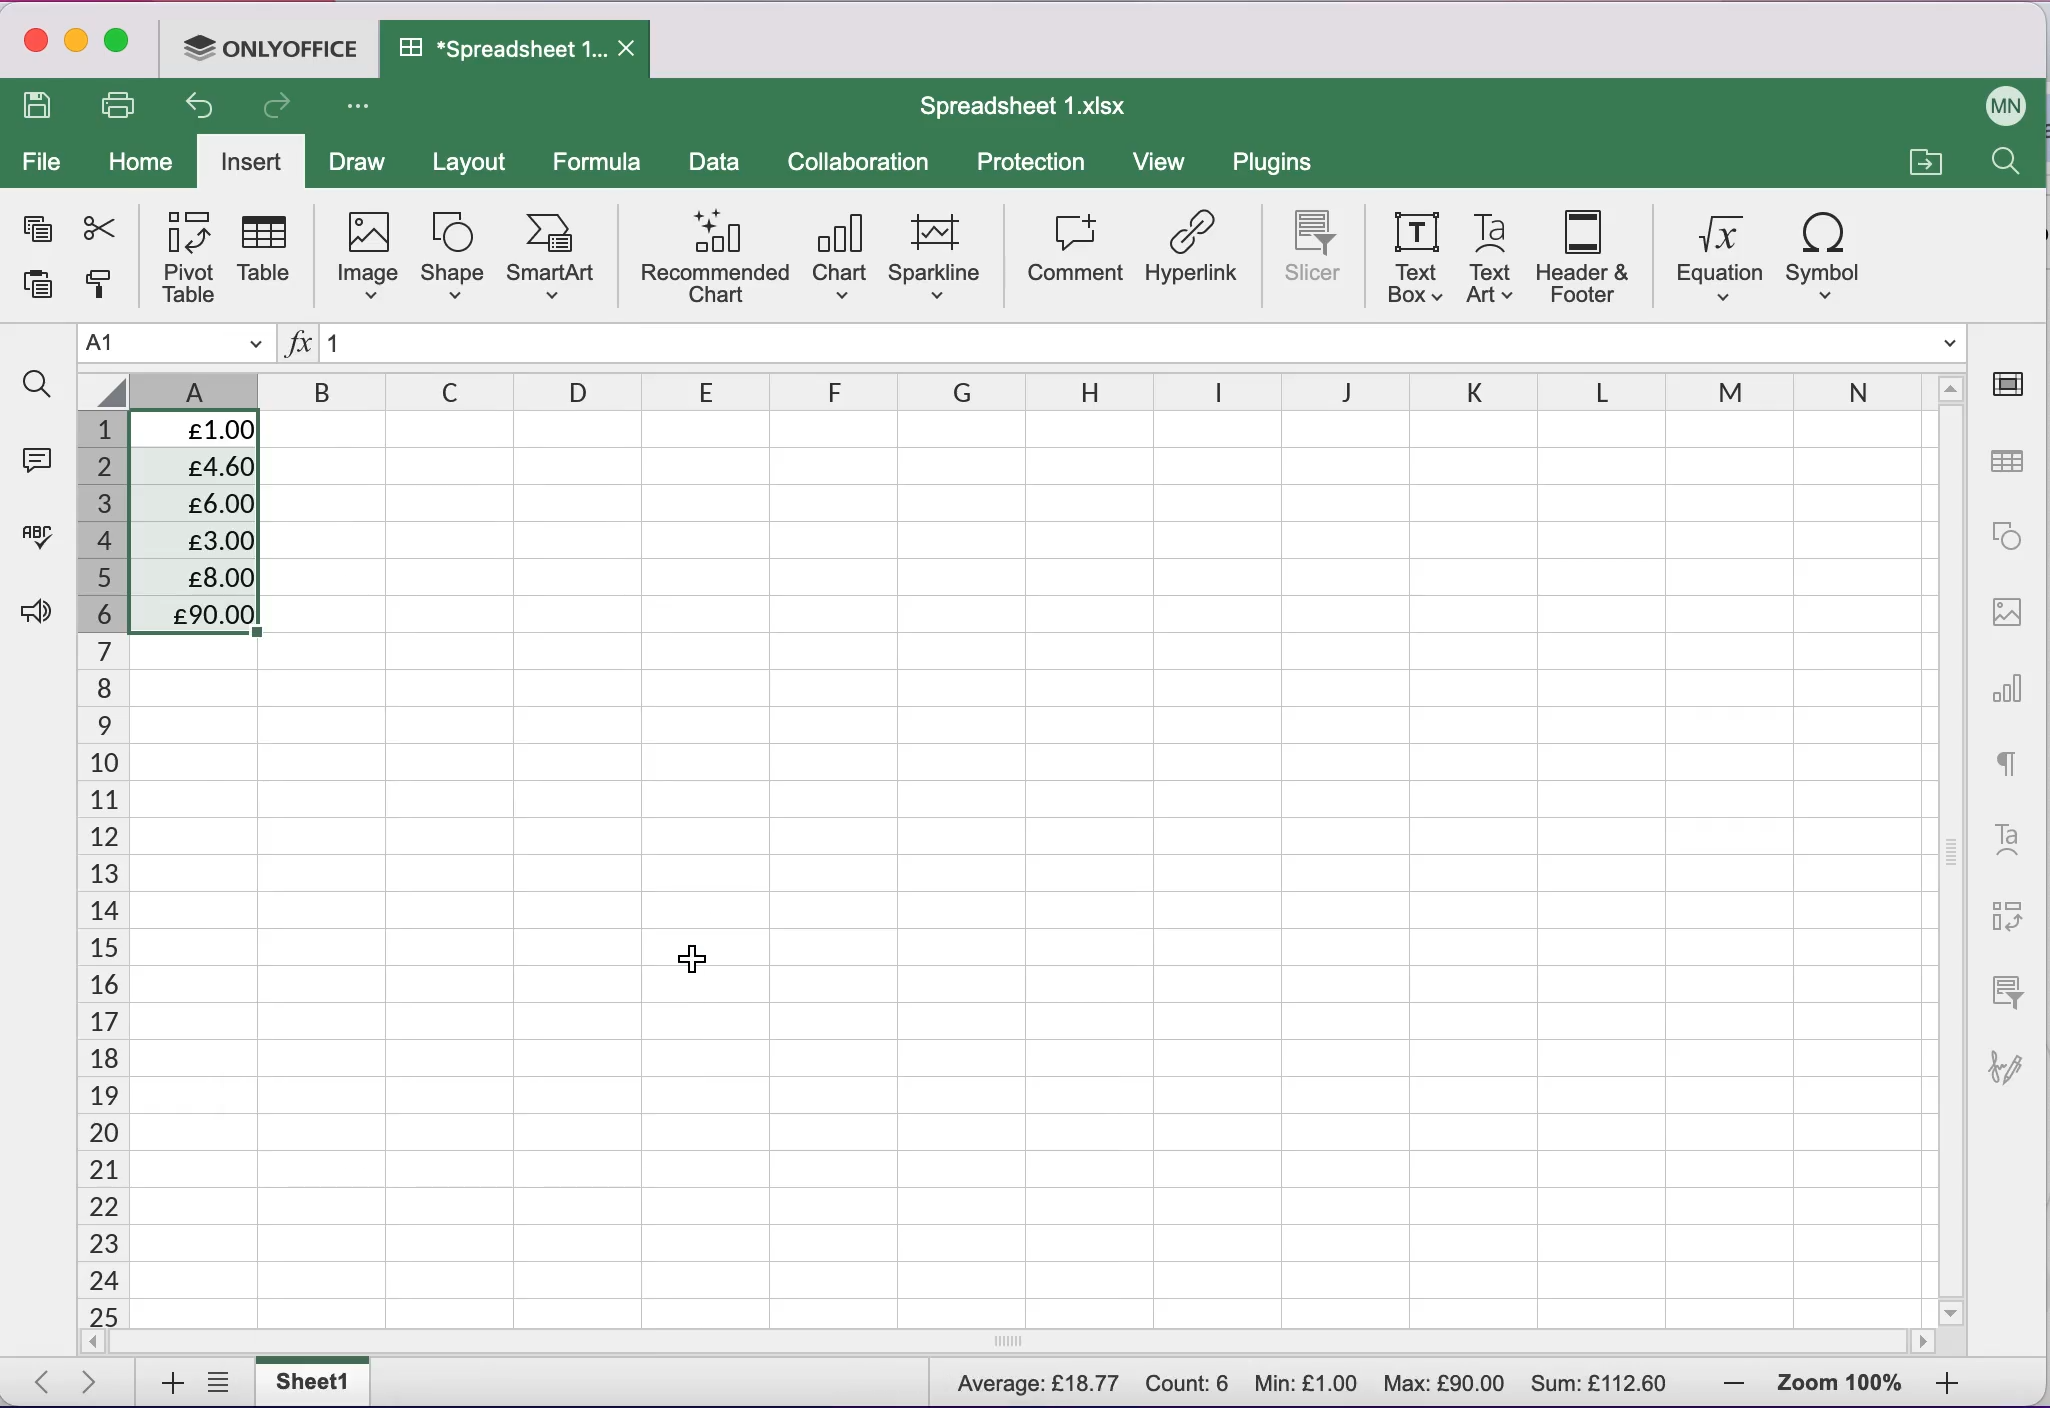  Describe the element at coordinates (360, 161) in the screenshot. I see `draw` at that location.